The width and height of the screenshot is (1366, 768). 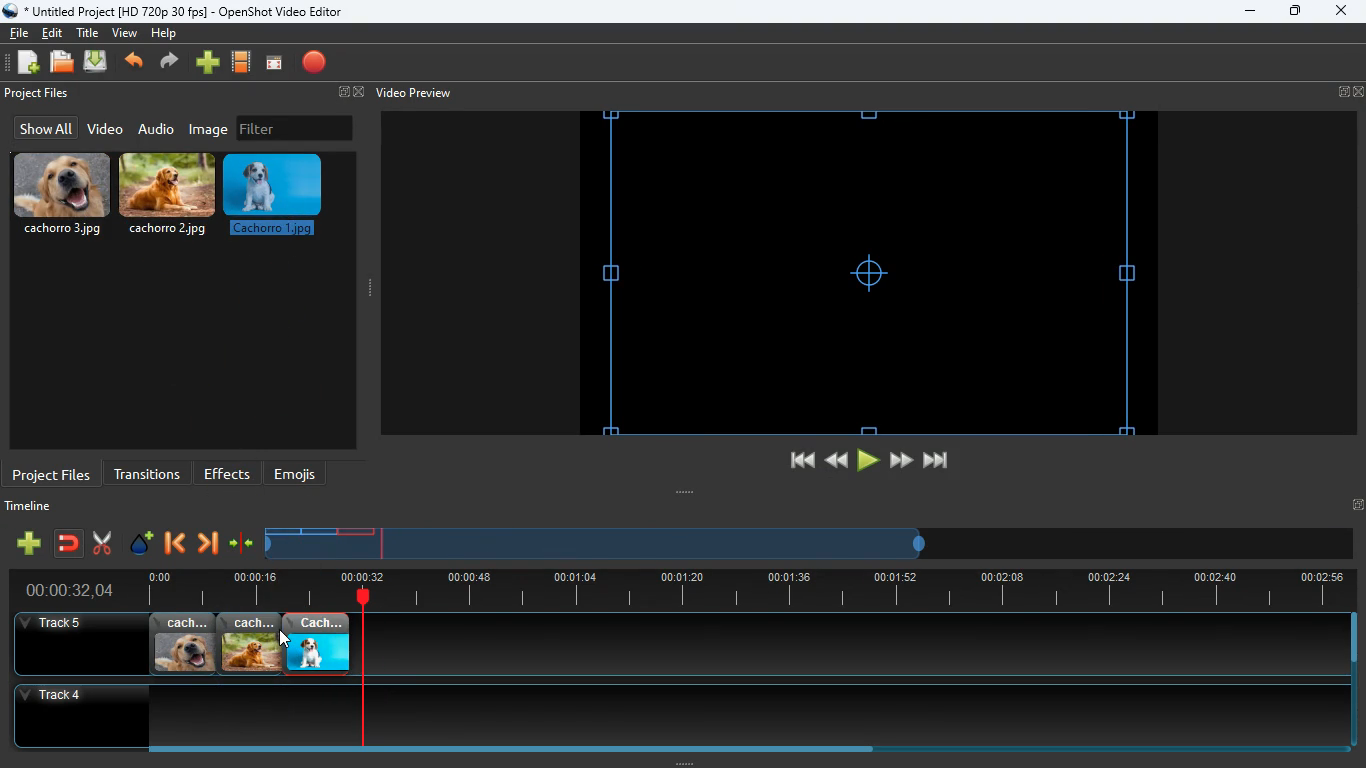 I want to click on back, so click(x=173, y=545).